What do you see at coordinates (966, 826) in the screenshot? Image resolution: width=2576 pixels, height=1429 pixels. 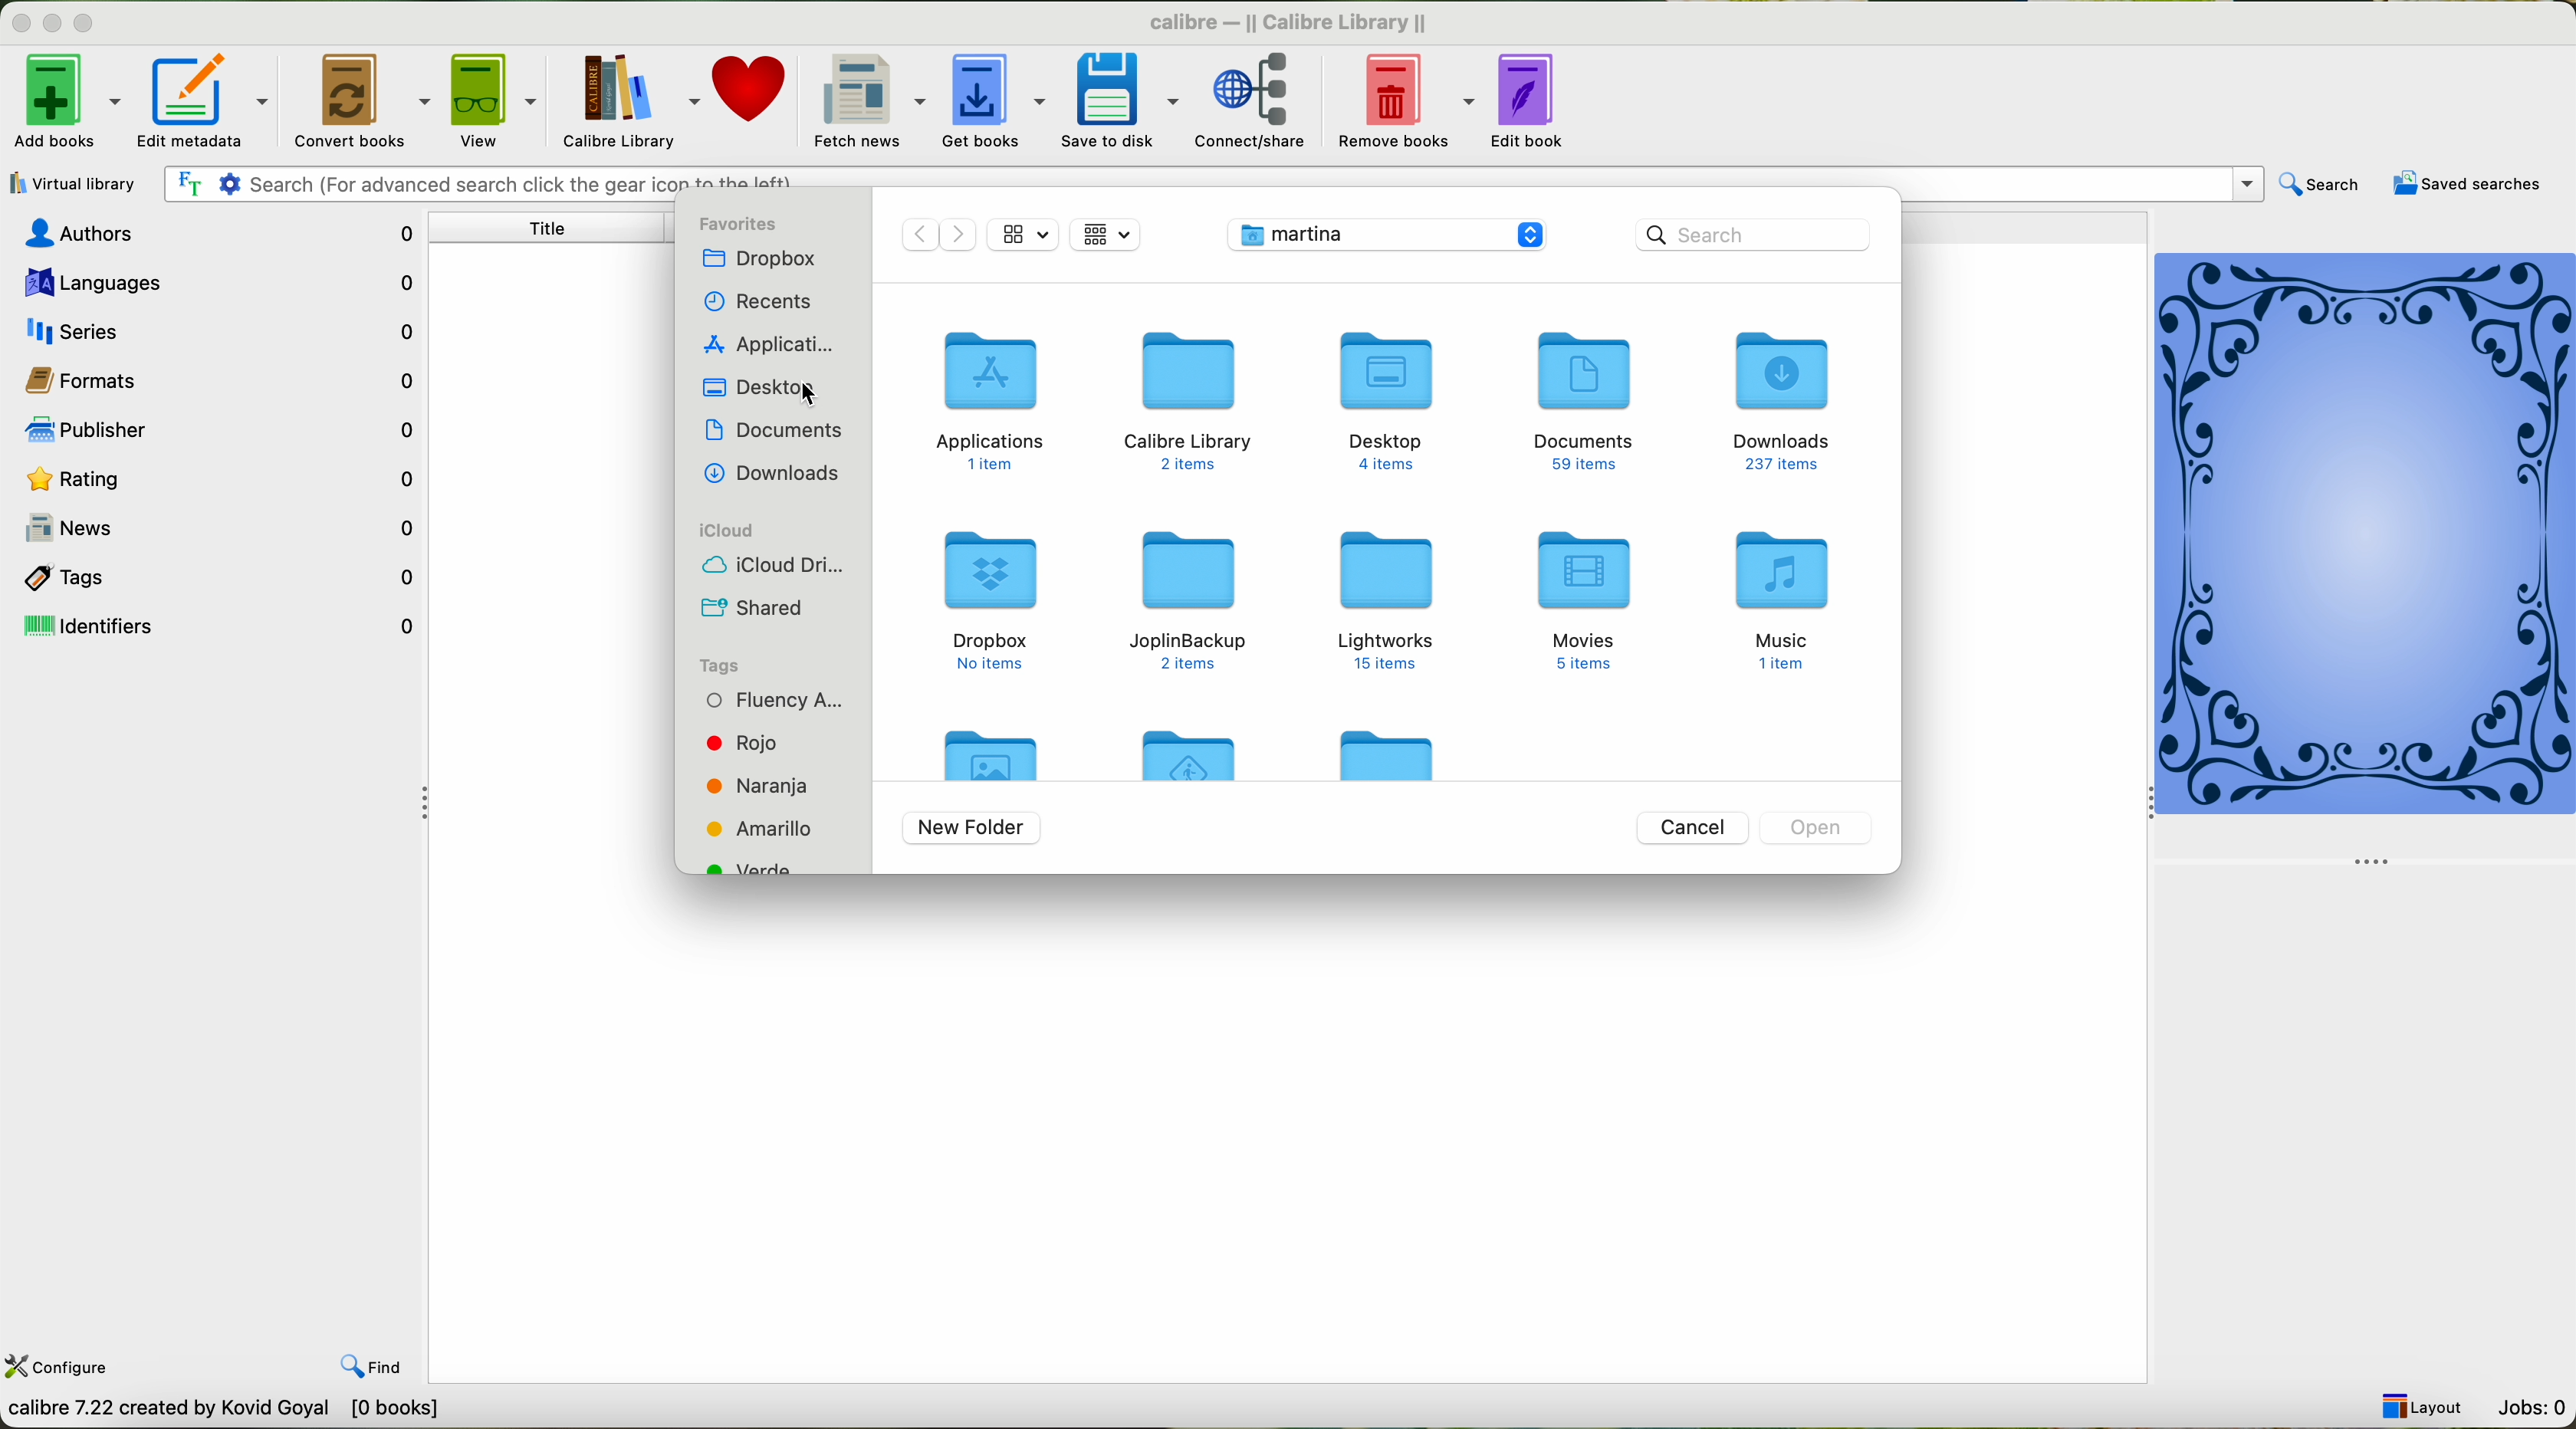 I see `new folder` at bounding box center [966, 826].